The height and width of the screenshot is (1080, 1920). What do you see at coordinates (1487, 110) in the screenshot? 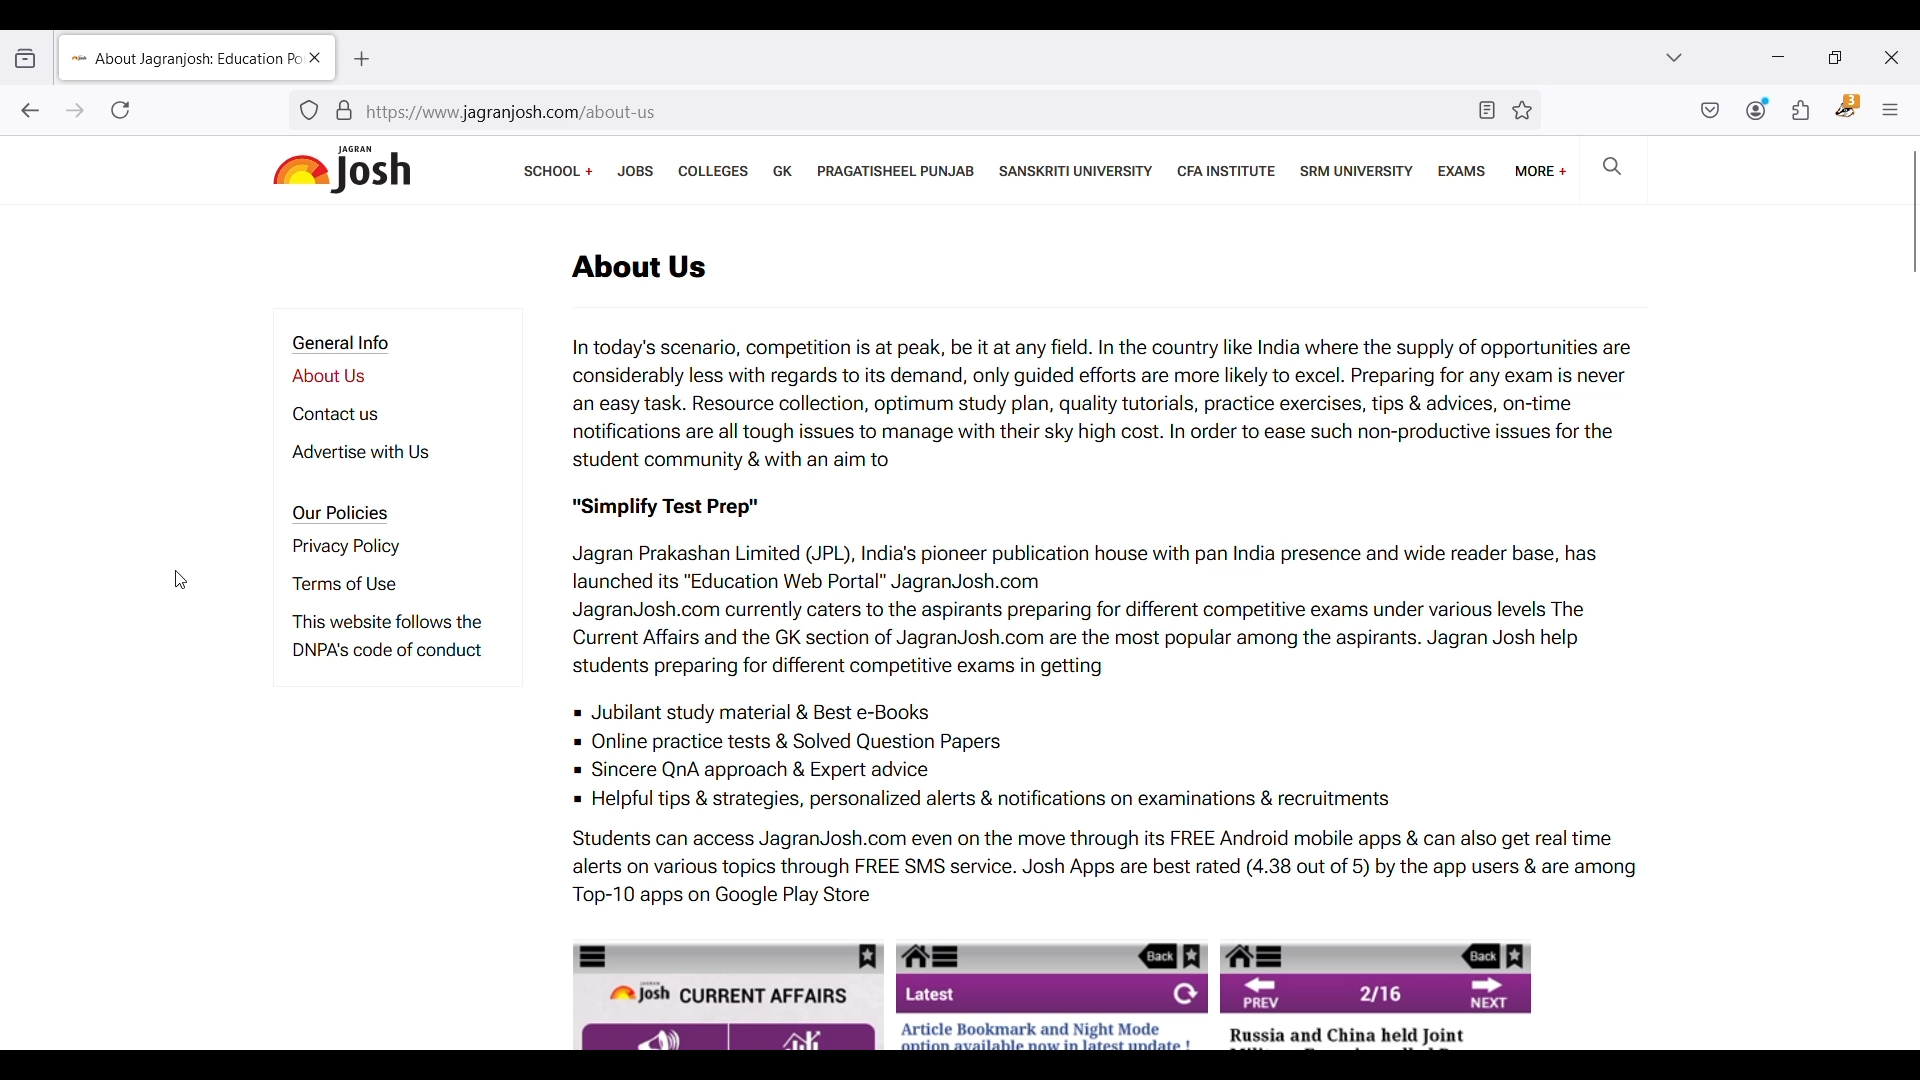
I see `Toggle reader view` at bounding box center [1487, 110].